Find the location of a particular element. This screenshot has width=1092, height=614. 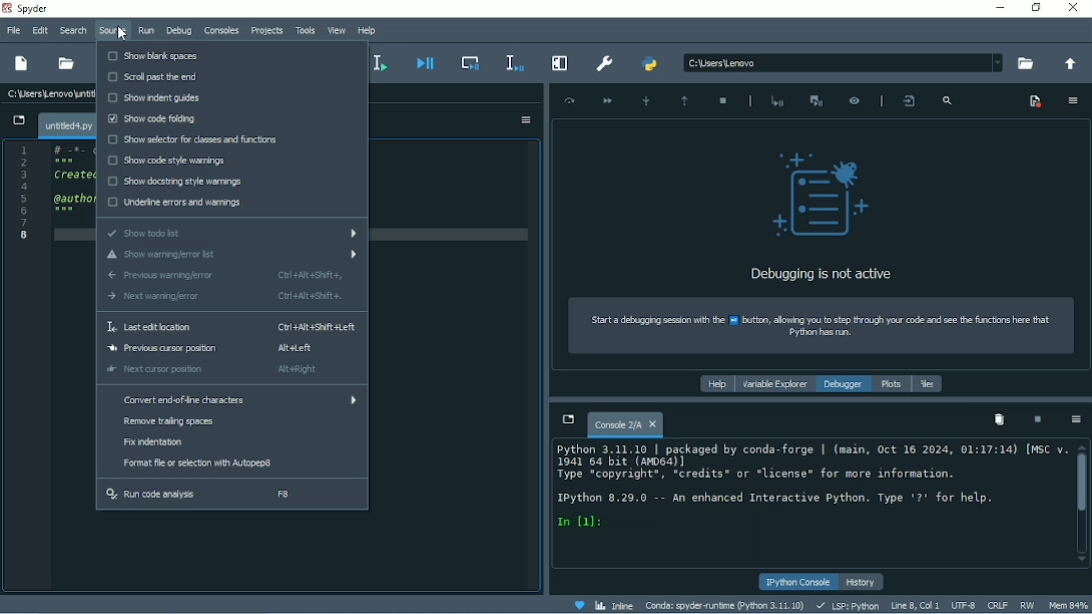

Run code analysis is located at coordinates (232, 493).